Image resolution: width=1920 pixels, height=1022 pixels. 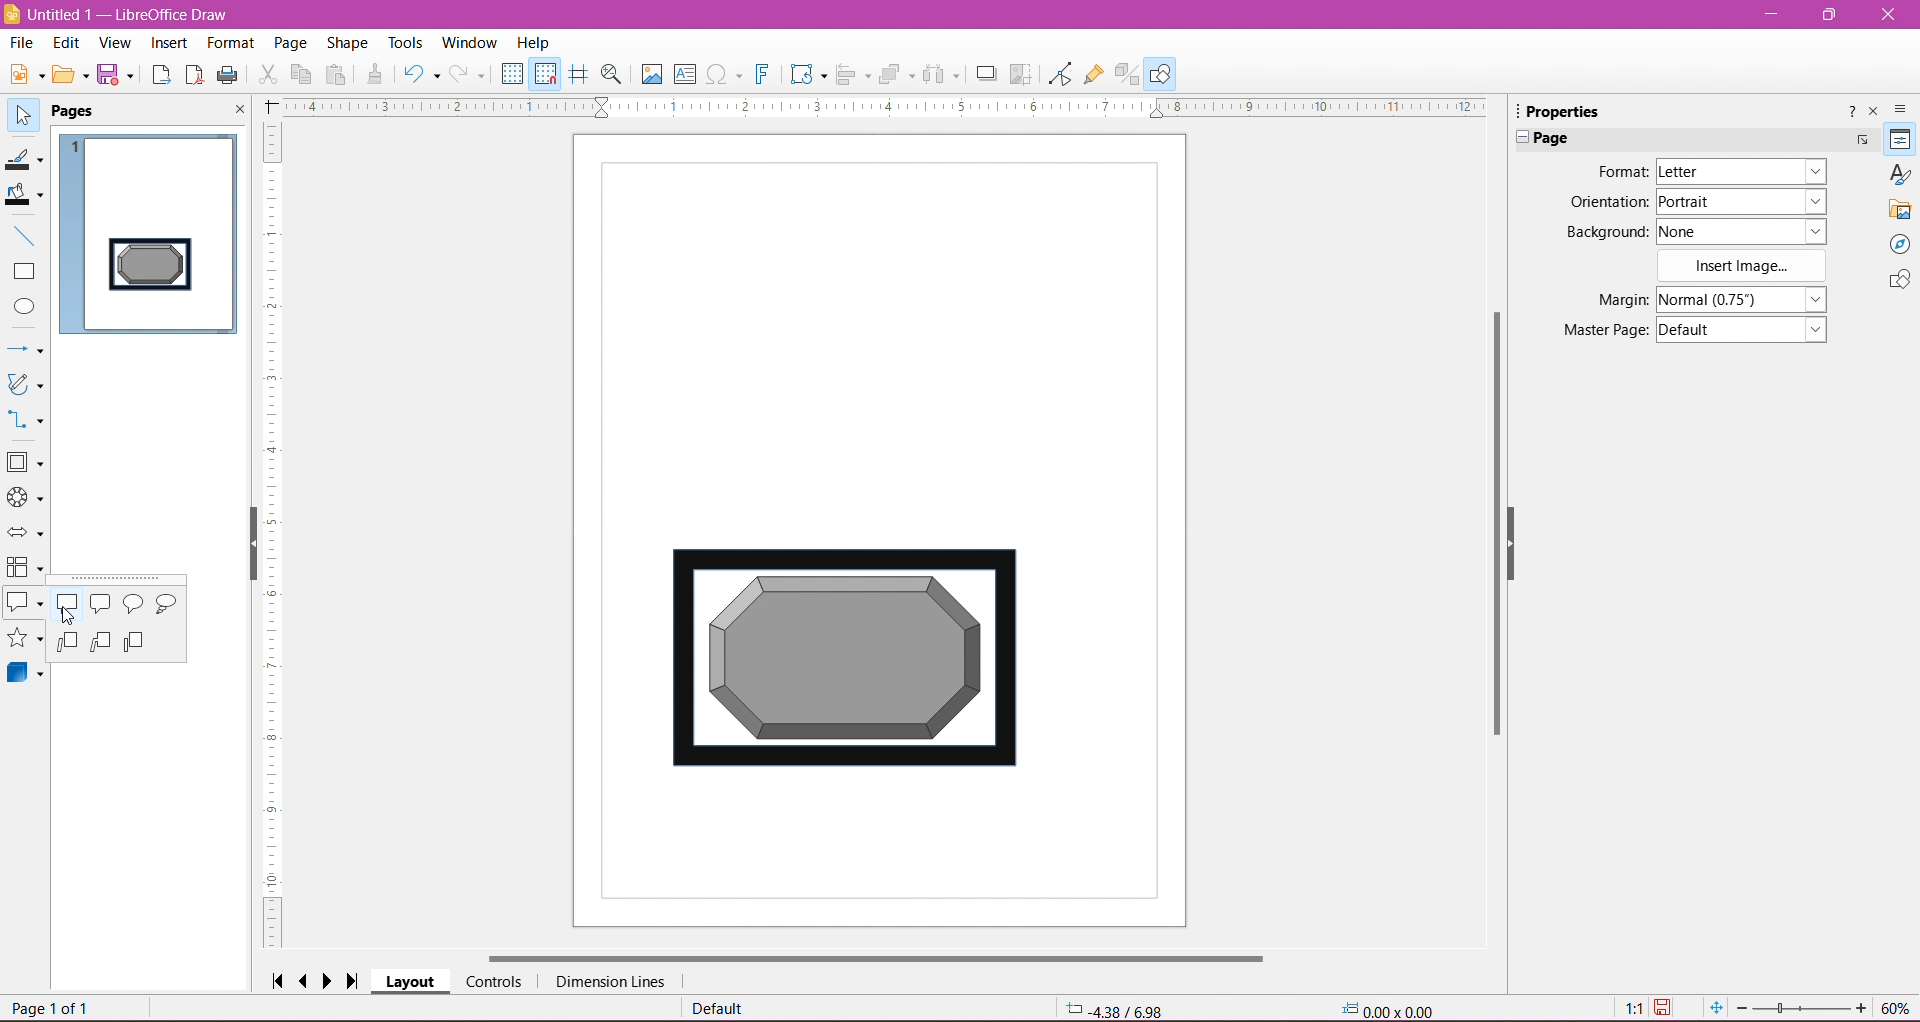 What do you see at coordinates (399, 41) in the screenshot?
I see `Tools` at bounding box center [399, 41].